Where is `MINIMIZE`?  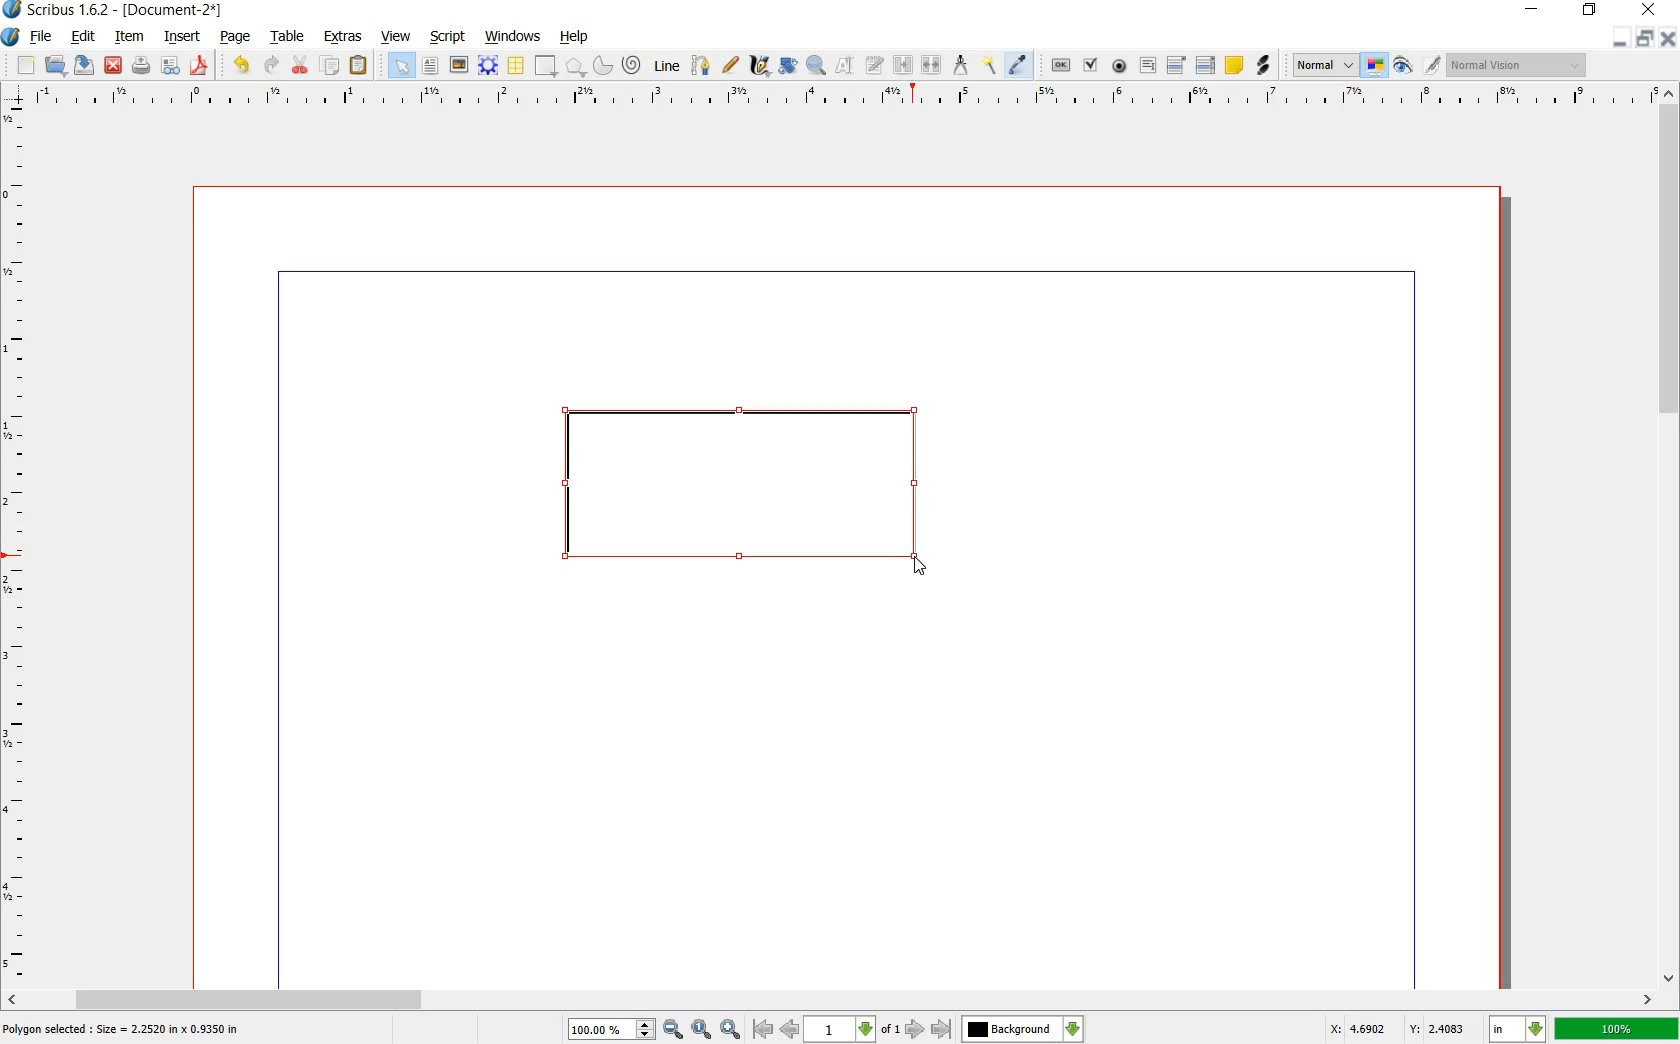
MINIMIZE is located at coordinates (1623, 38).